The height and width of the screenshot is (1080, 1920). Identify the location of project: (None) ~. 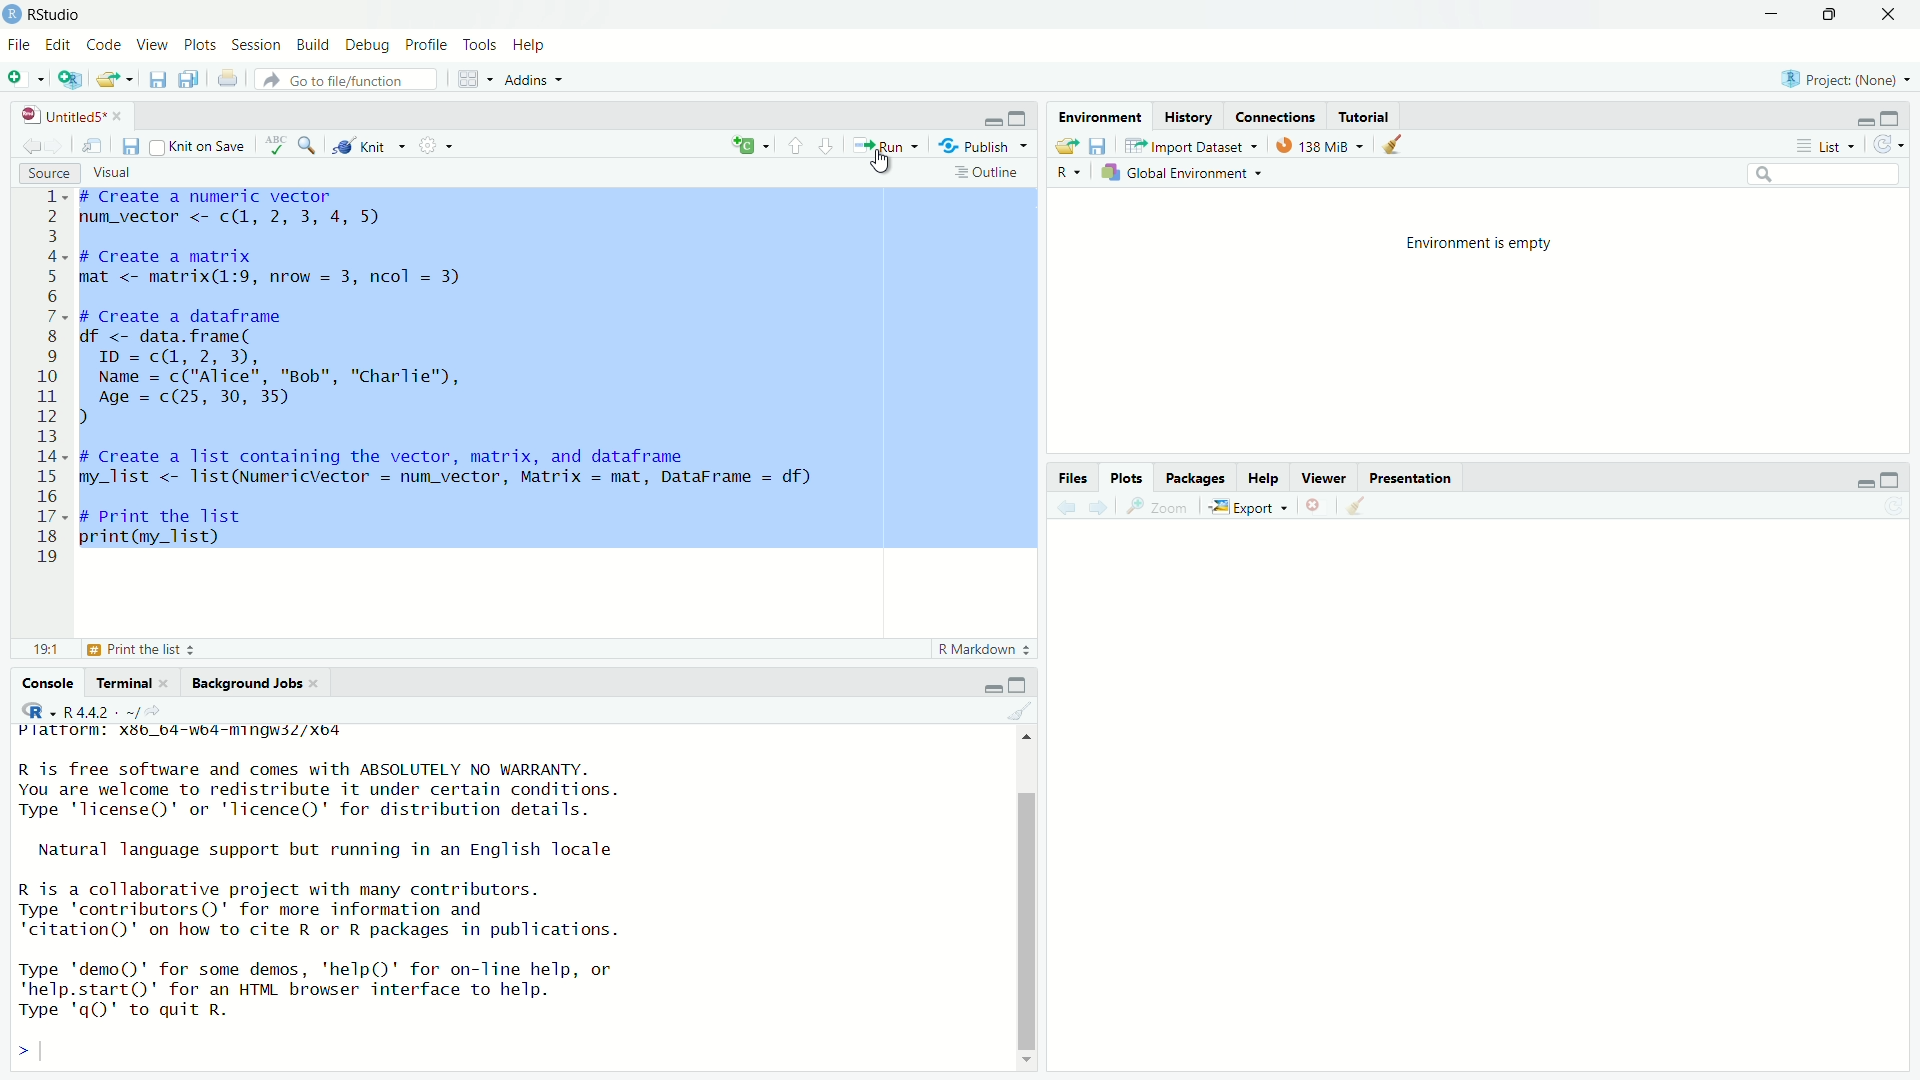
(1844, 79).